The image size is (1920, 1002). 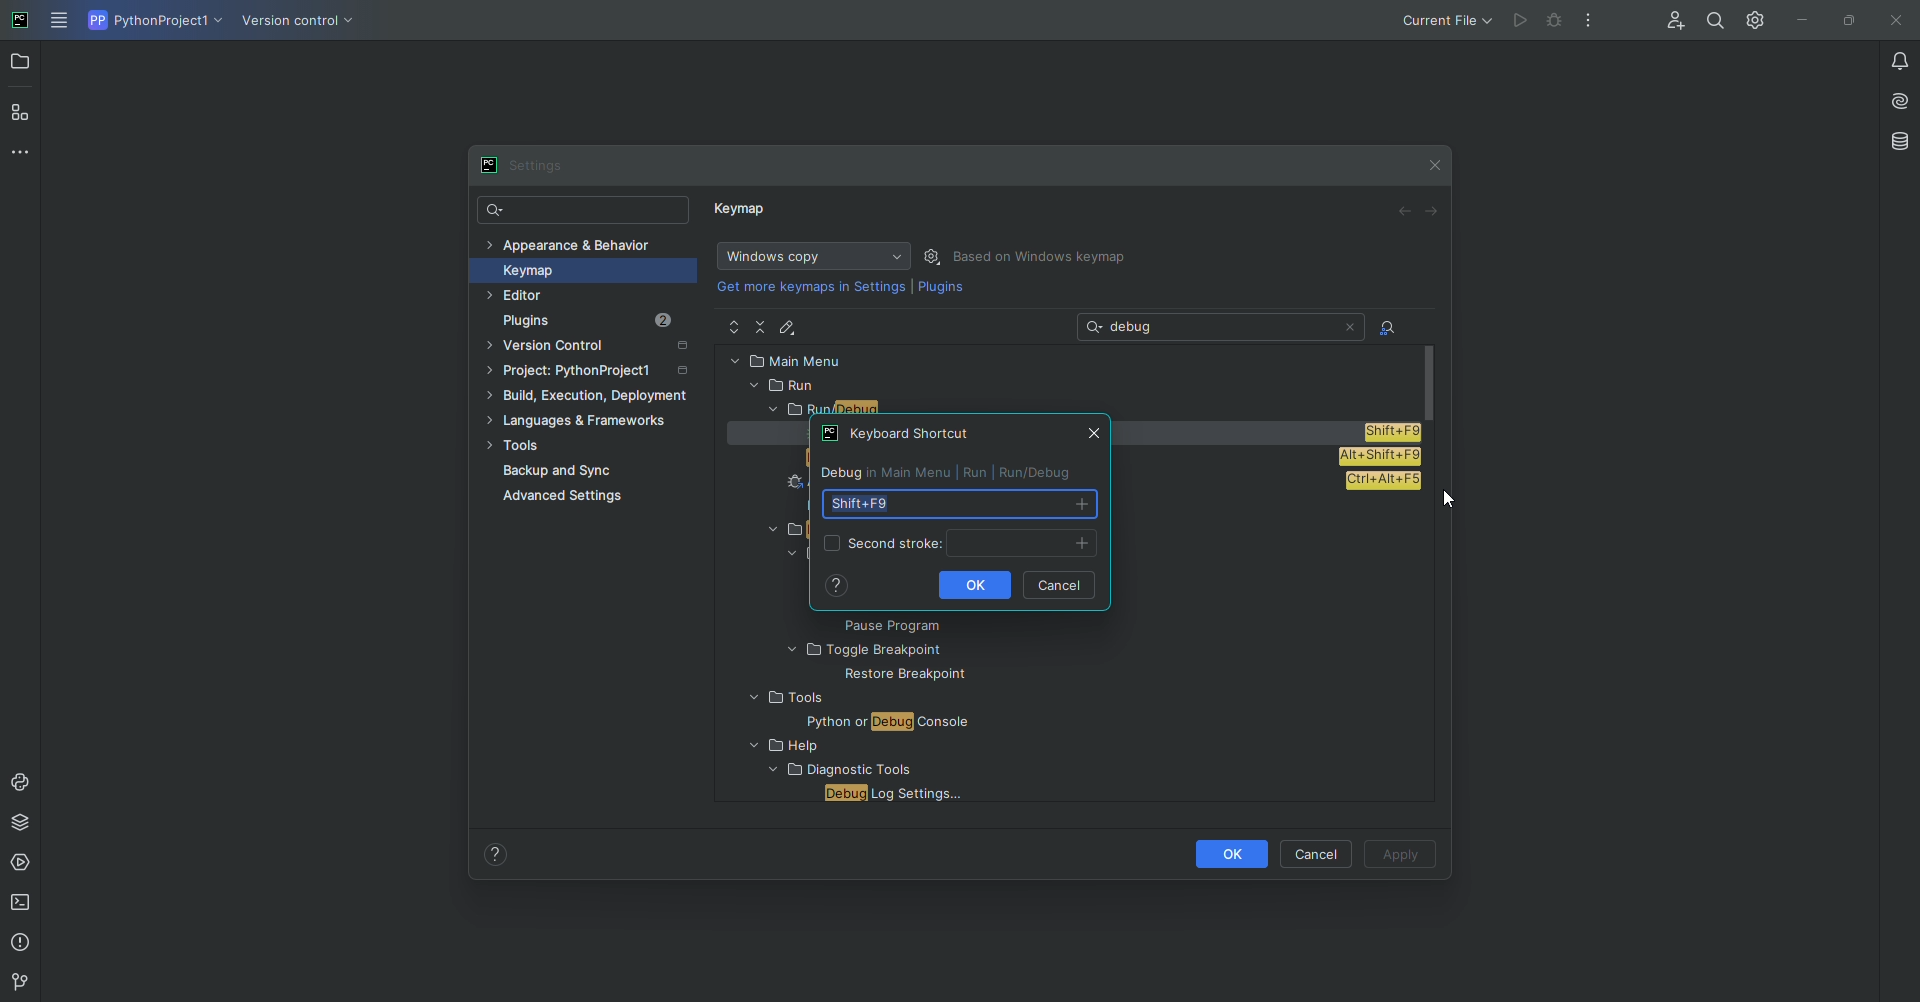 I want to click on Cancel, so click(x=1319, y=853).